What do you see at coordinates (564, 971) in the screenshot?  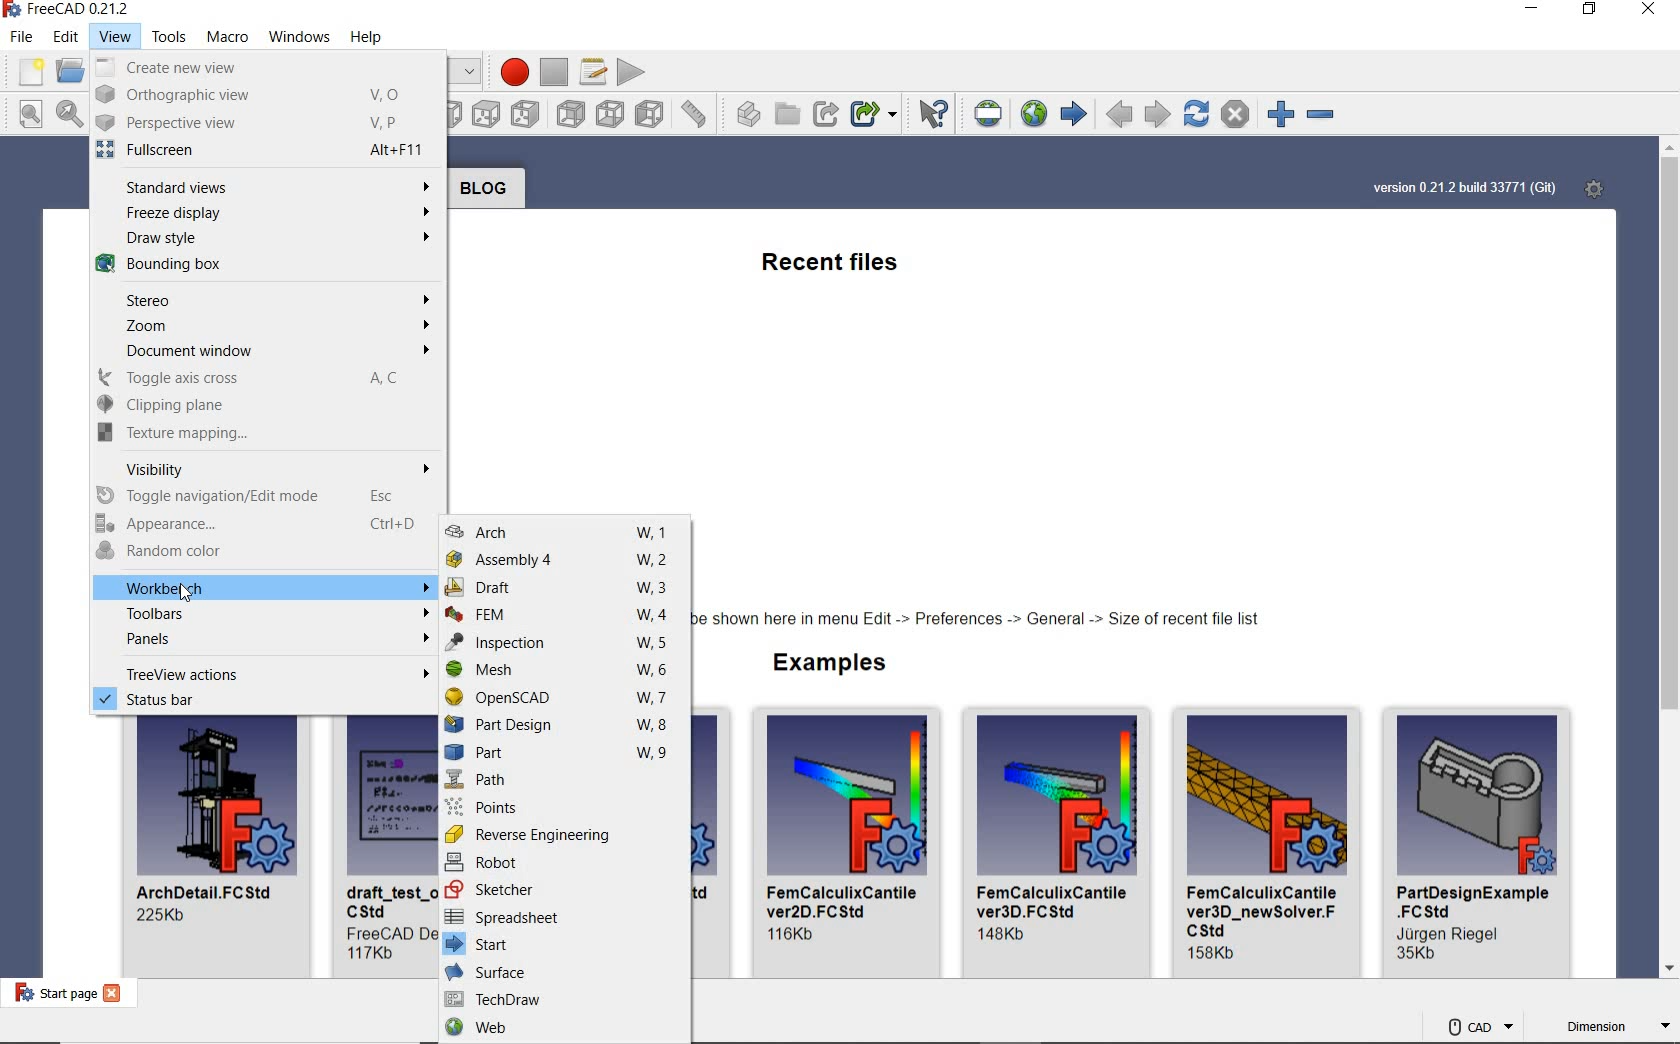 I see `surface` at bounding box center [564, 971].